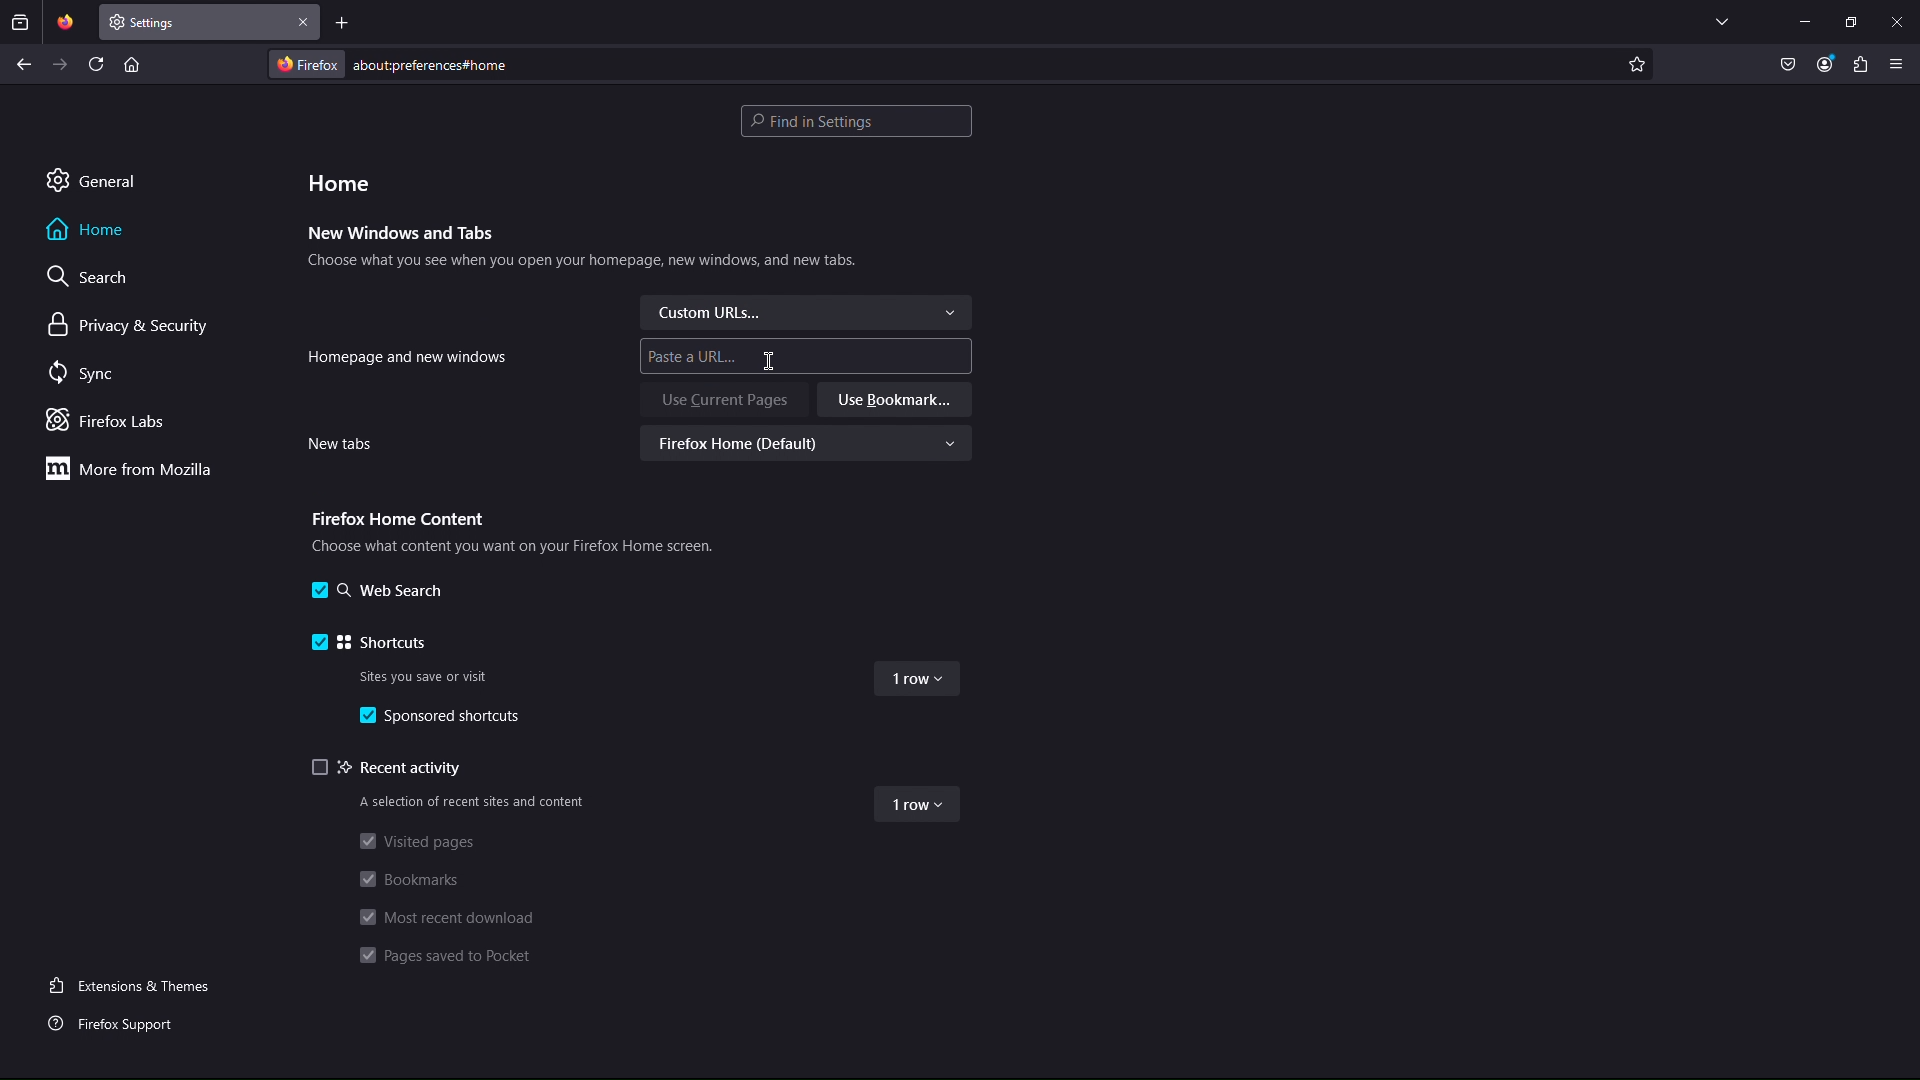 The height and width of the screenshot is (1080, 1920). I want to click on Sites you save or visit, so click(428, 674).